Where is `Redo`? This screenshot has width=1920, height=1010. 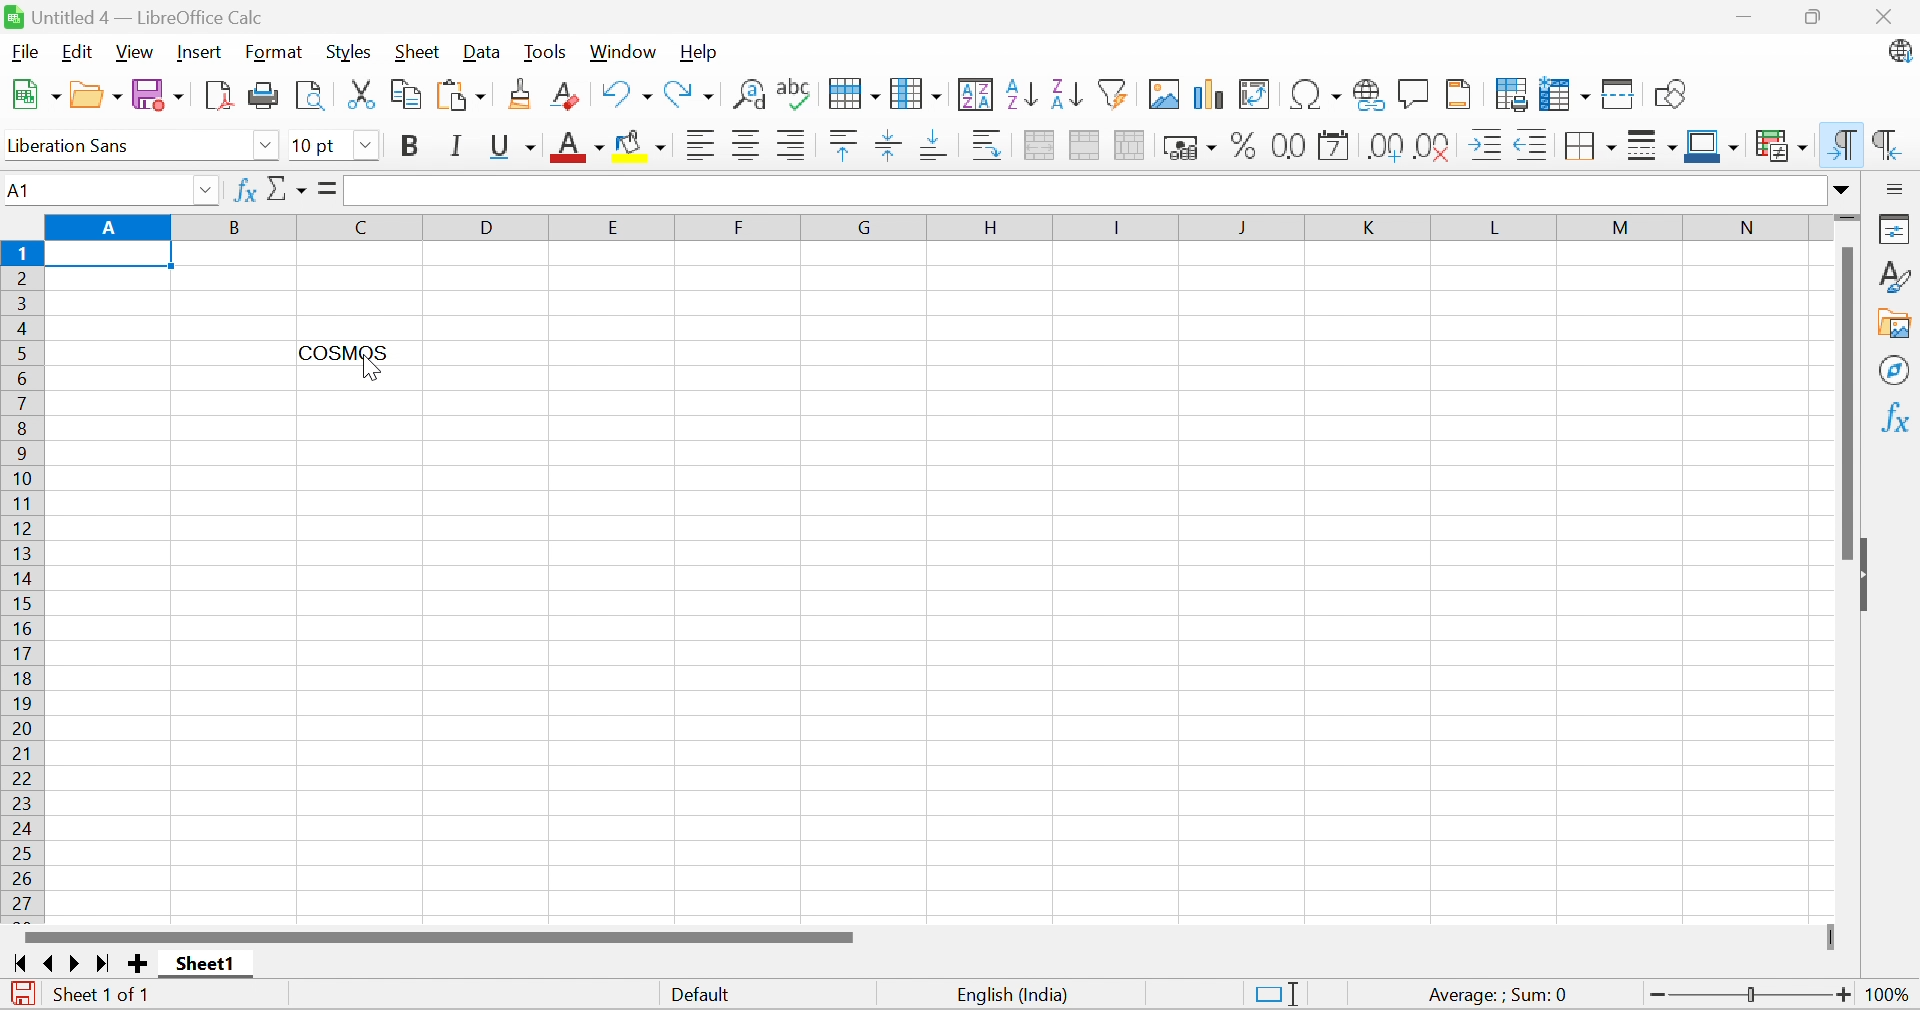
Redo is located at coordinates (693, 93).